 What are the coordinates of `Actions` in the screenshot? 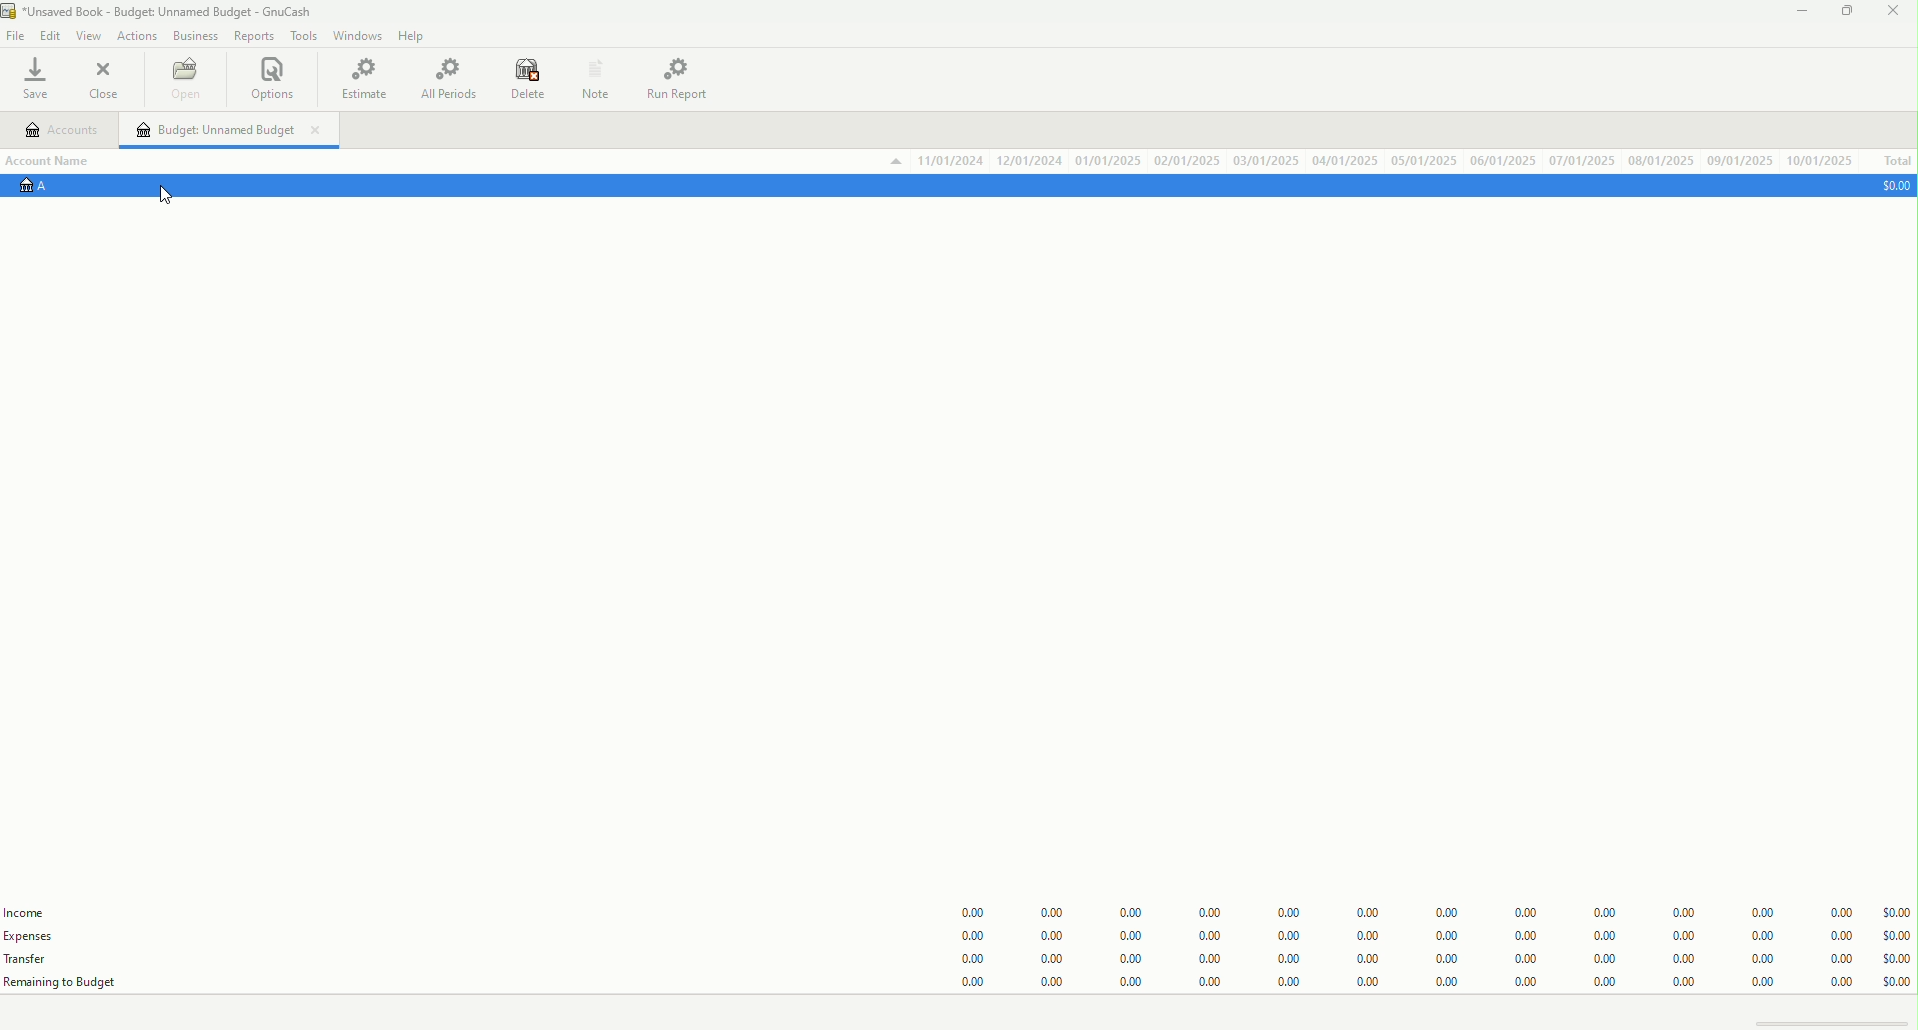 It's located at (138, 36).